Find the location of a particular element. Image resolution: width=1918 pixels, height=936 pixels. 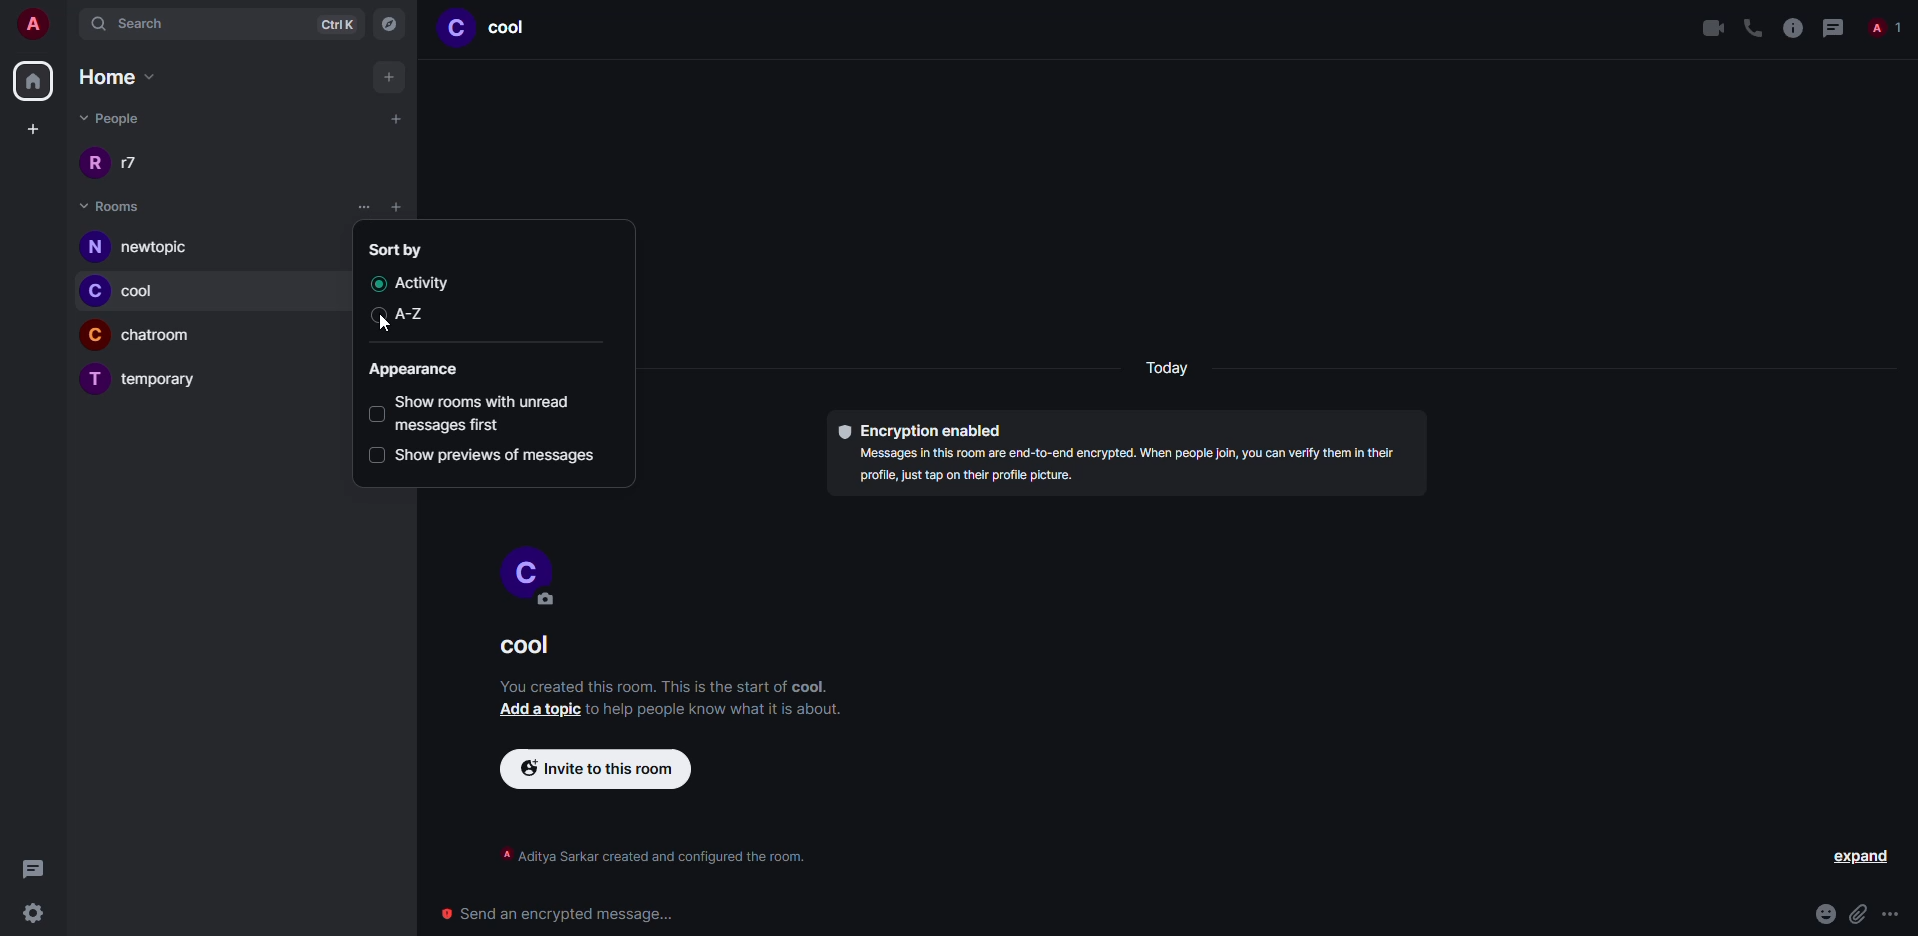

info is located at coordinates (1789, 27).